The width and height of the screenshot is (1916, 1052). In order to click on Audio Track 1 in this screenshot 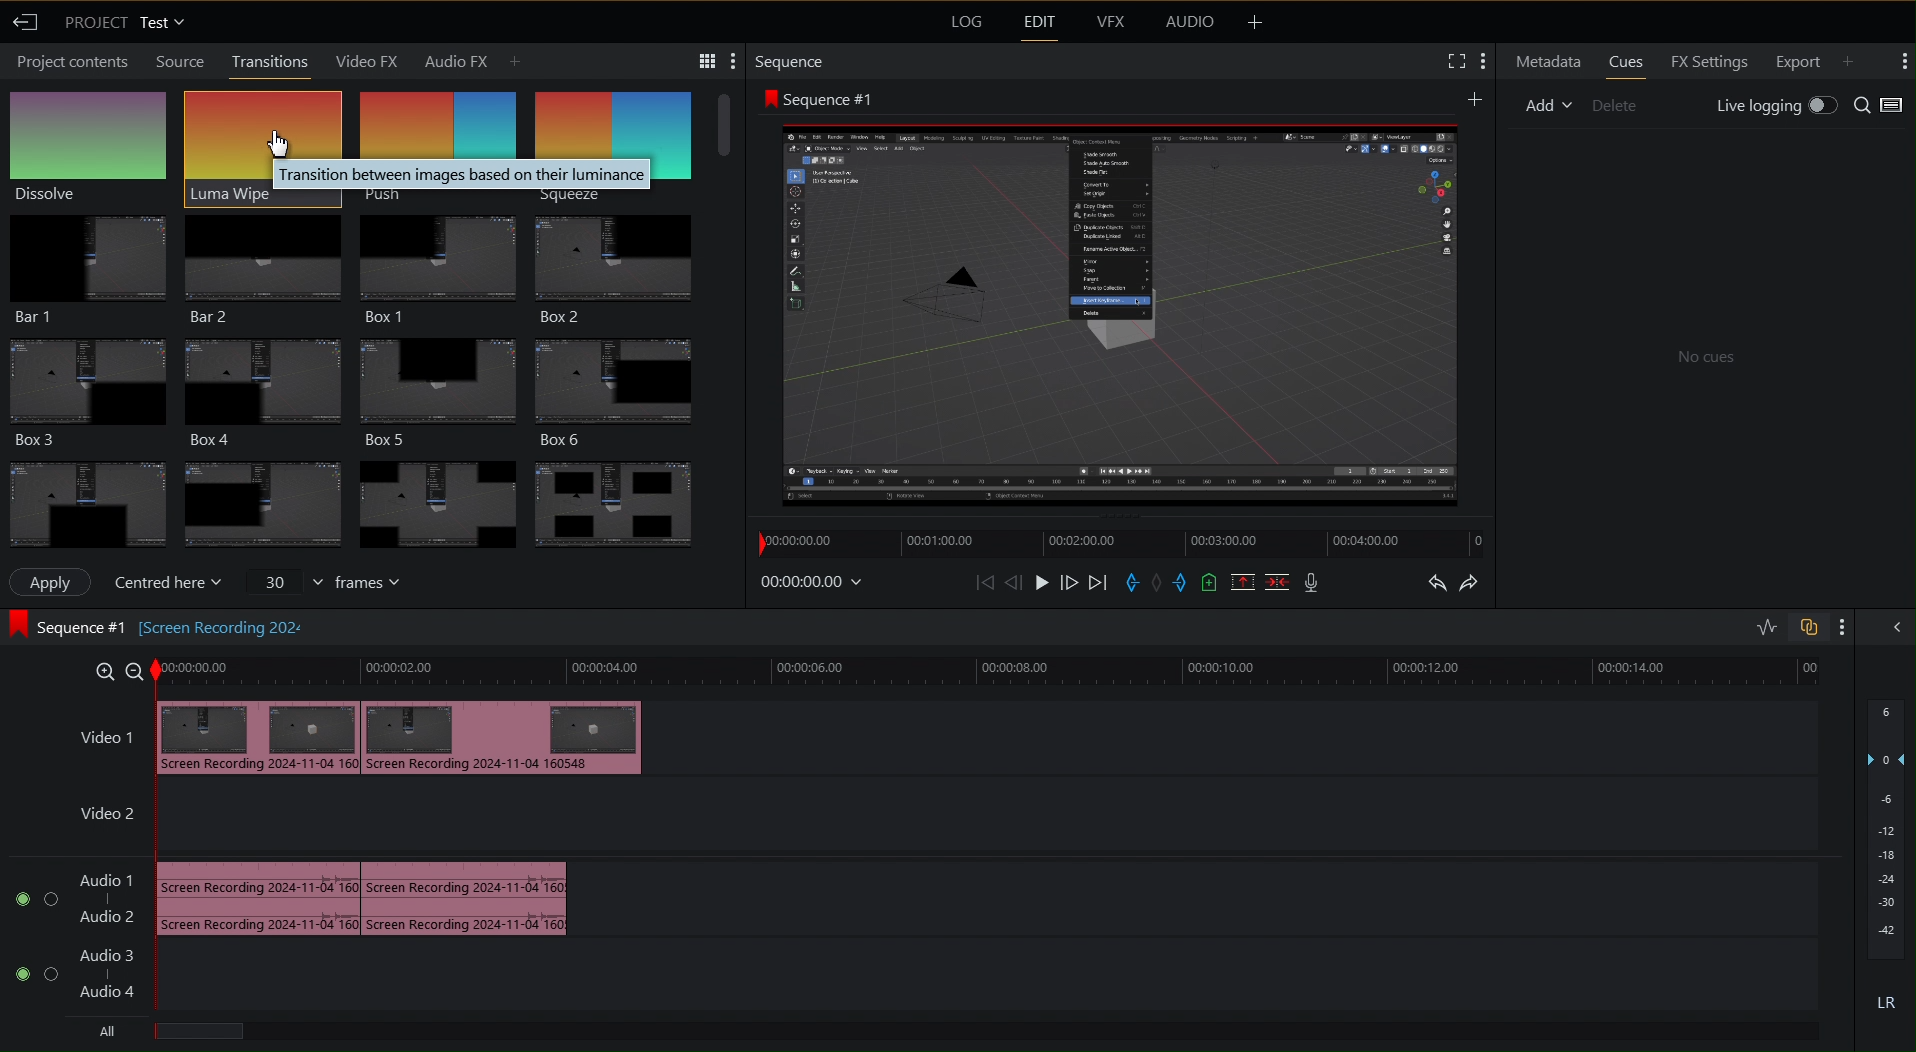, I will do `click(403, 896)`.